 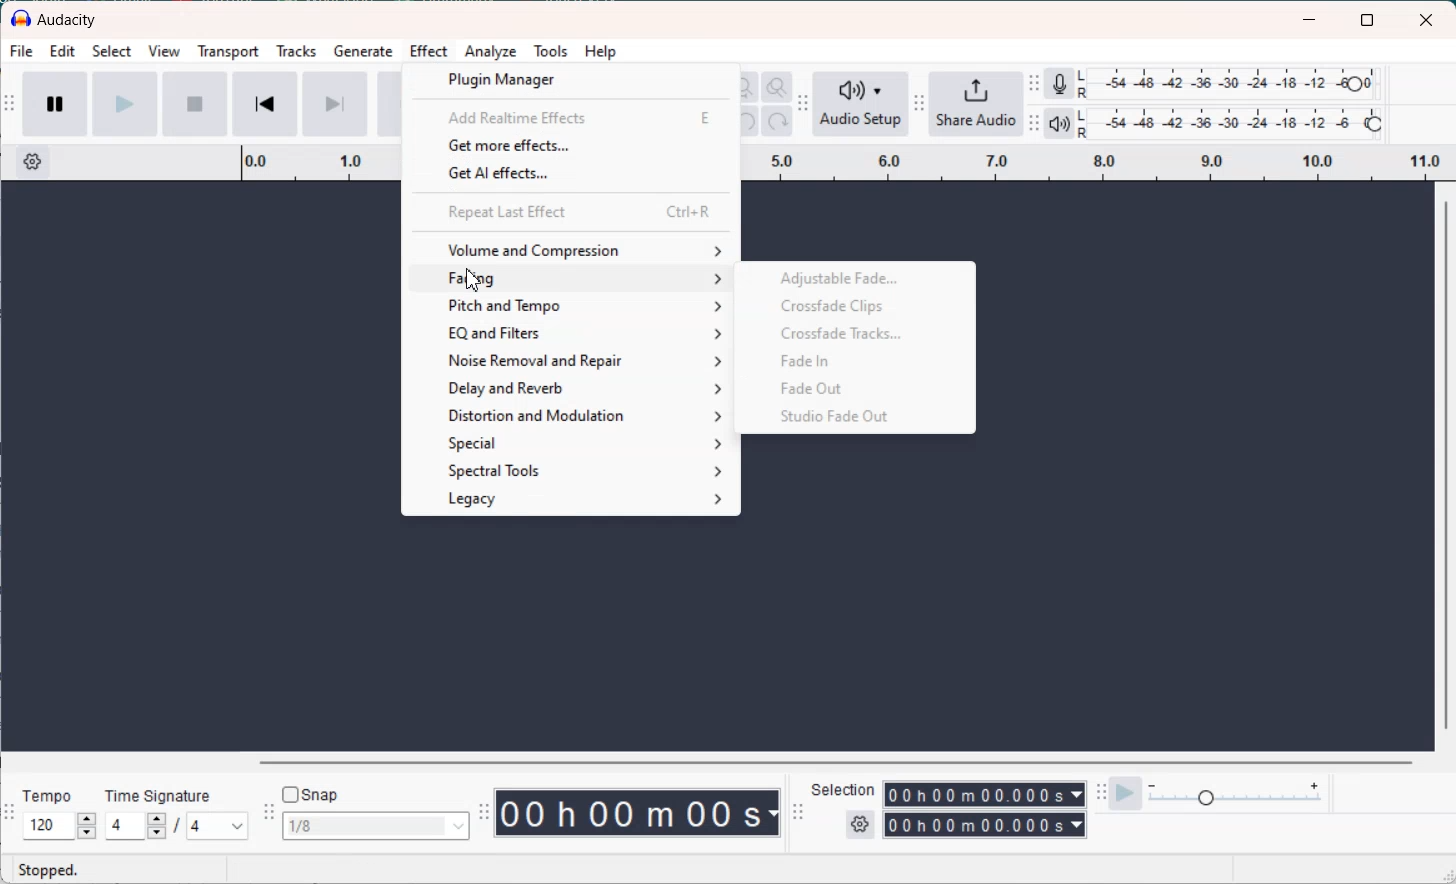 I want to click on Horizontal Scroll bar, so click(x=708, y=760).